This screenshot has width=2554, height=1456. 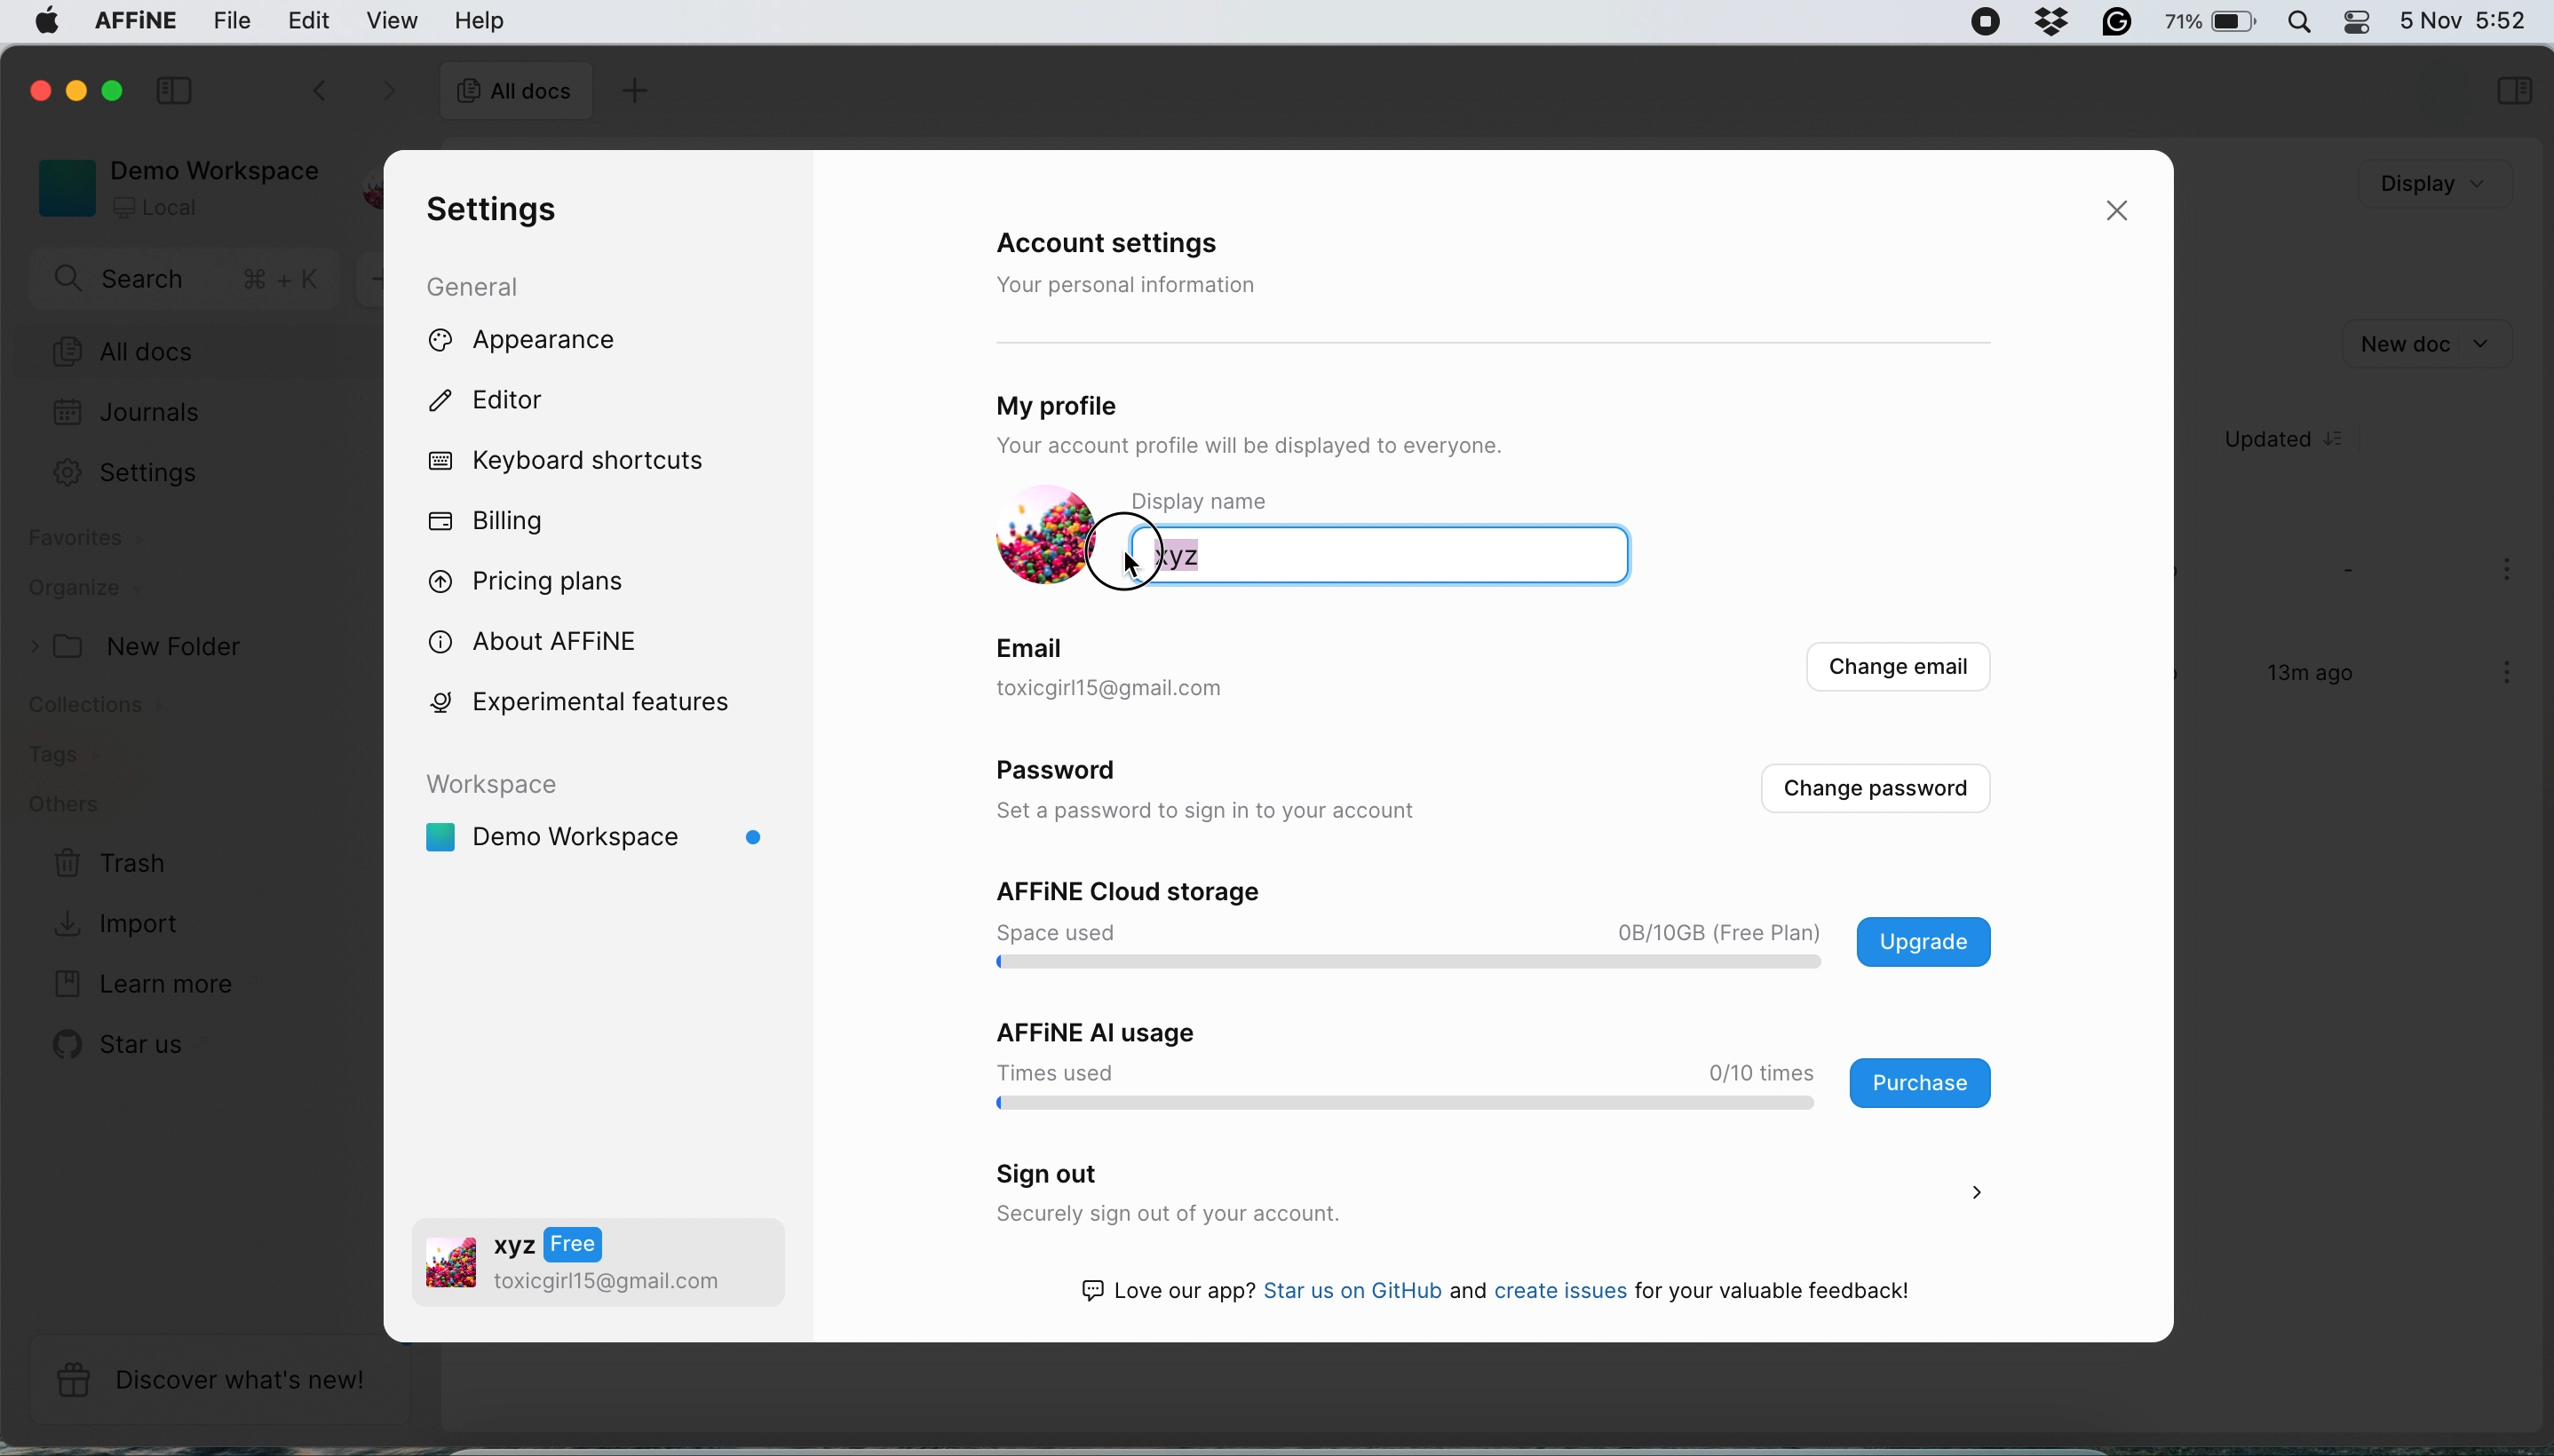 What do you see at coordinates (1123, 245) in the screenshot?
I see `account settings` at bounding box center [1123, 245].